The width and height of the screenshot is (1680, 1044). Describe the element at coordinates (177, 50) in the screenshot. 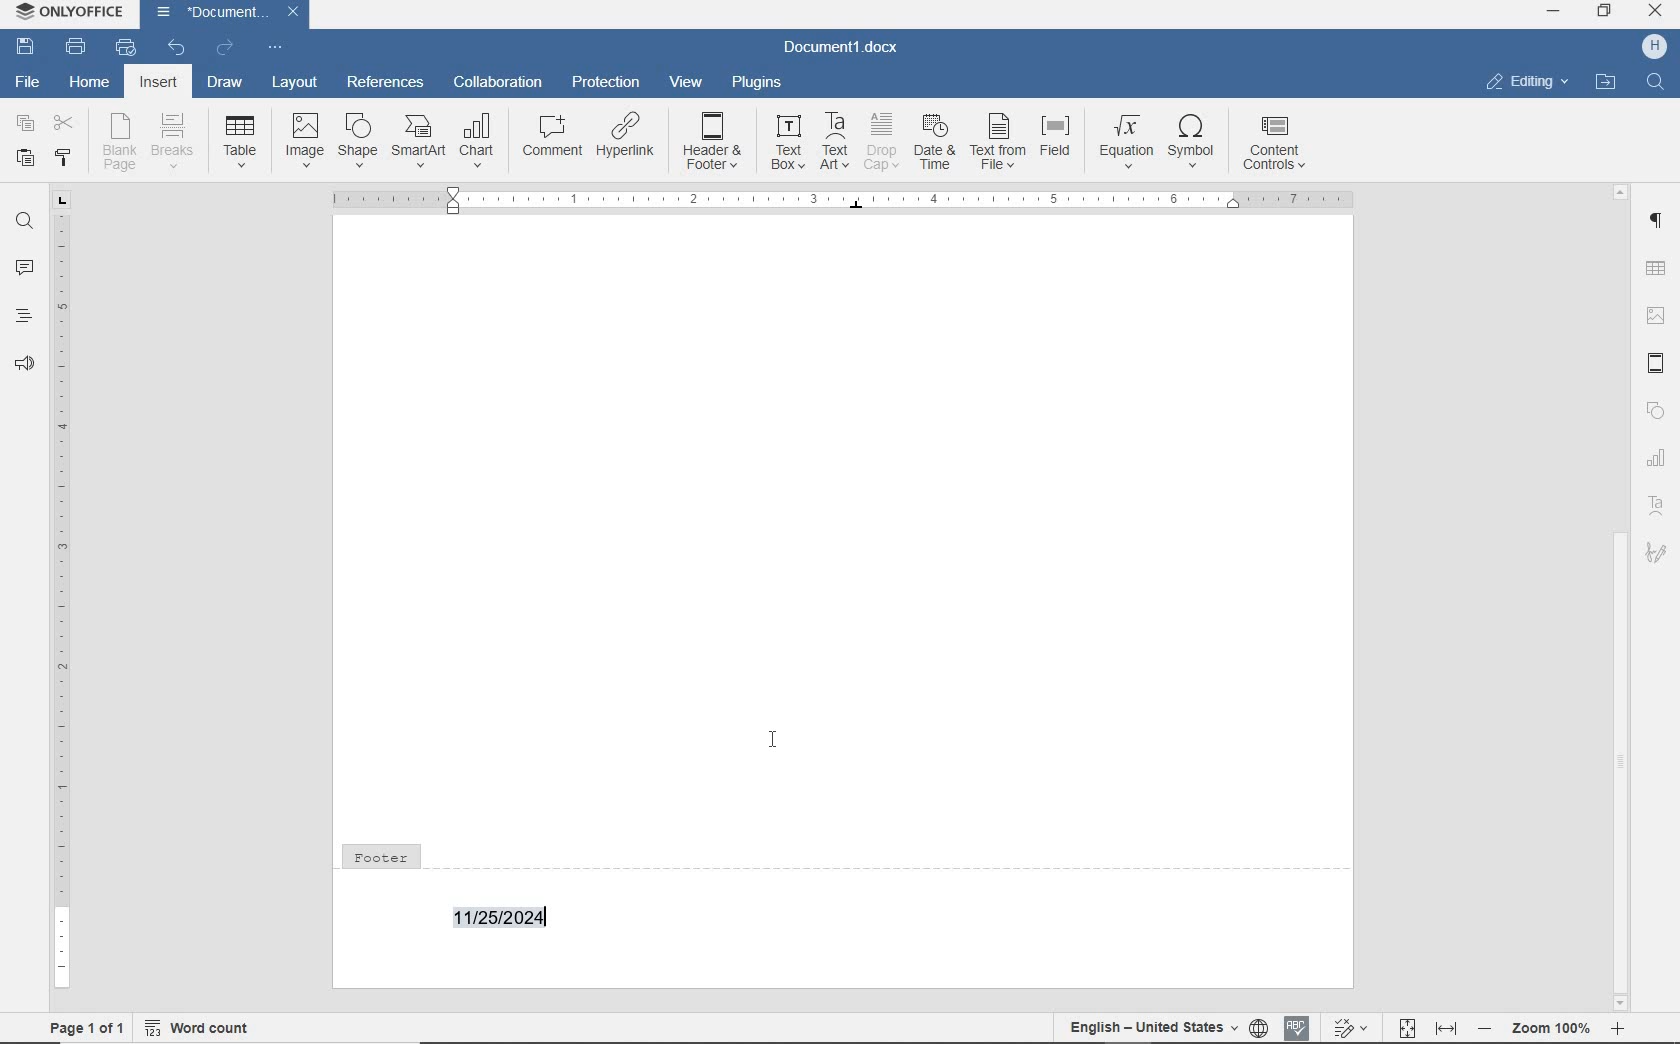

I see `undo` at that location.